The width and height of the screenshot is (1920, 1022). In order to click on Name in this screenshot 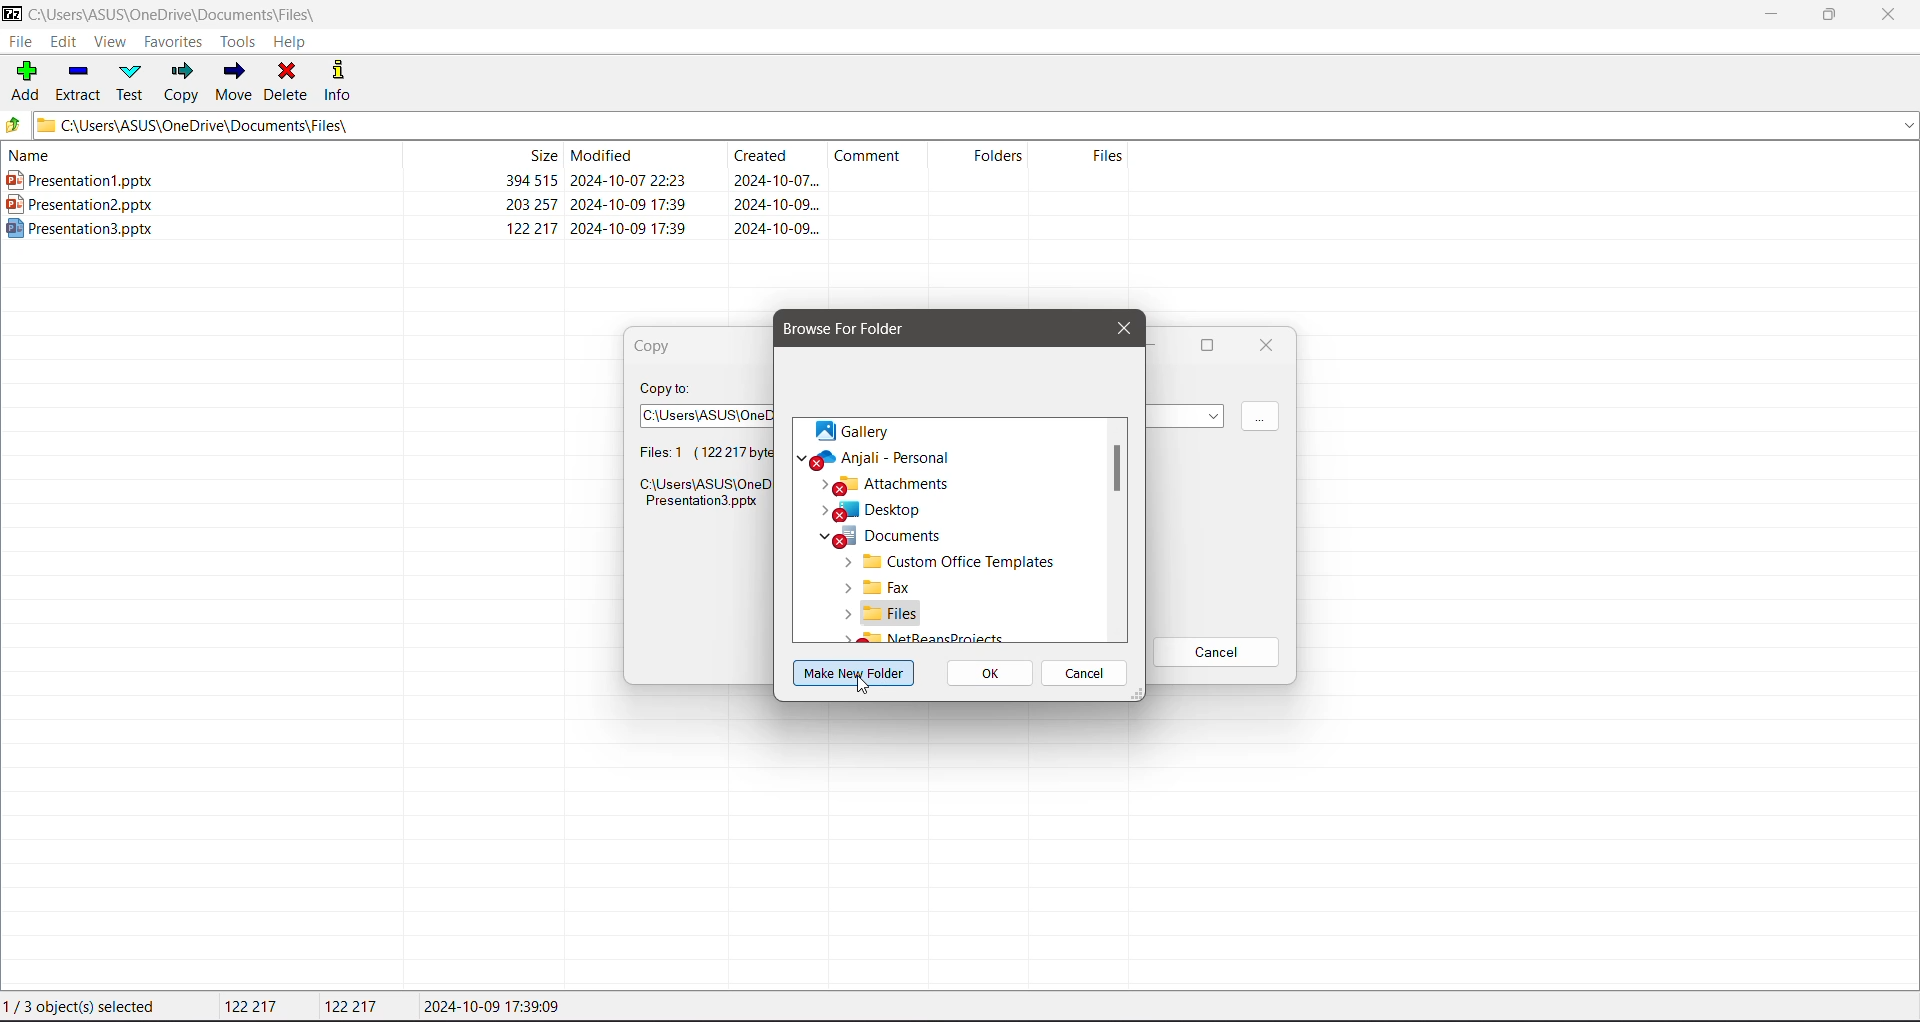, I will do `click(191, 155)`.